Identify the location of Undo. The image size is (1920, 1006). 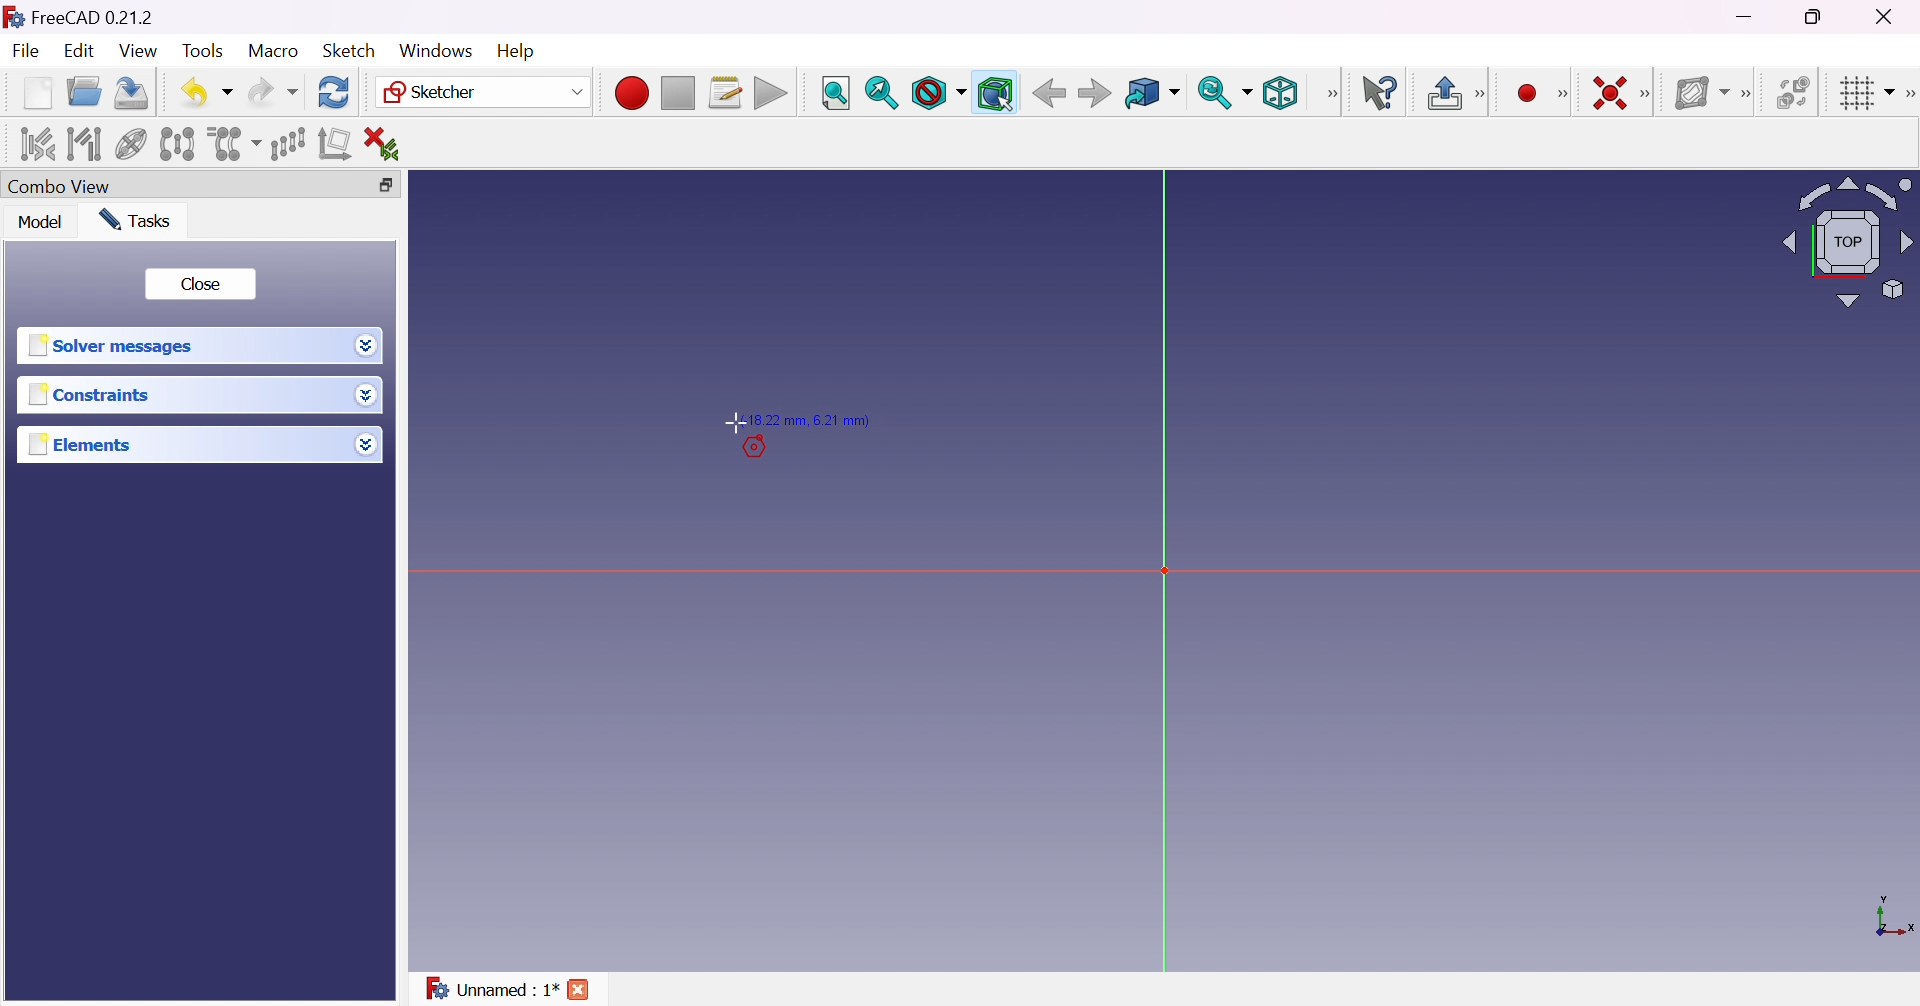
(206, 94).